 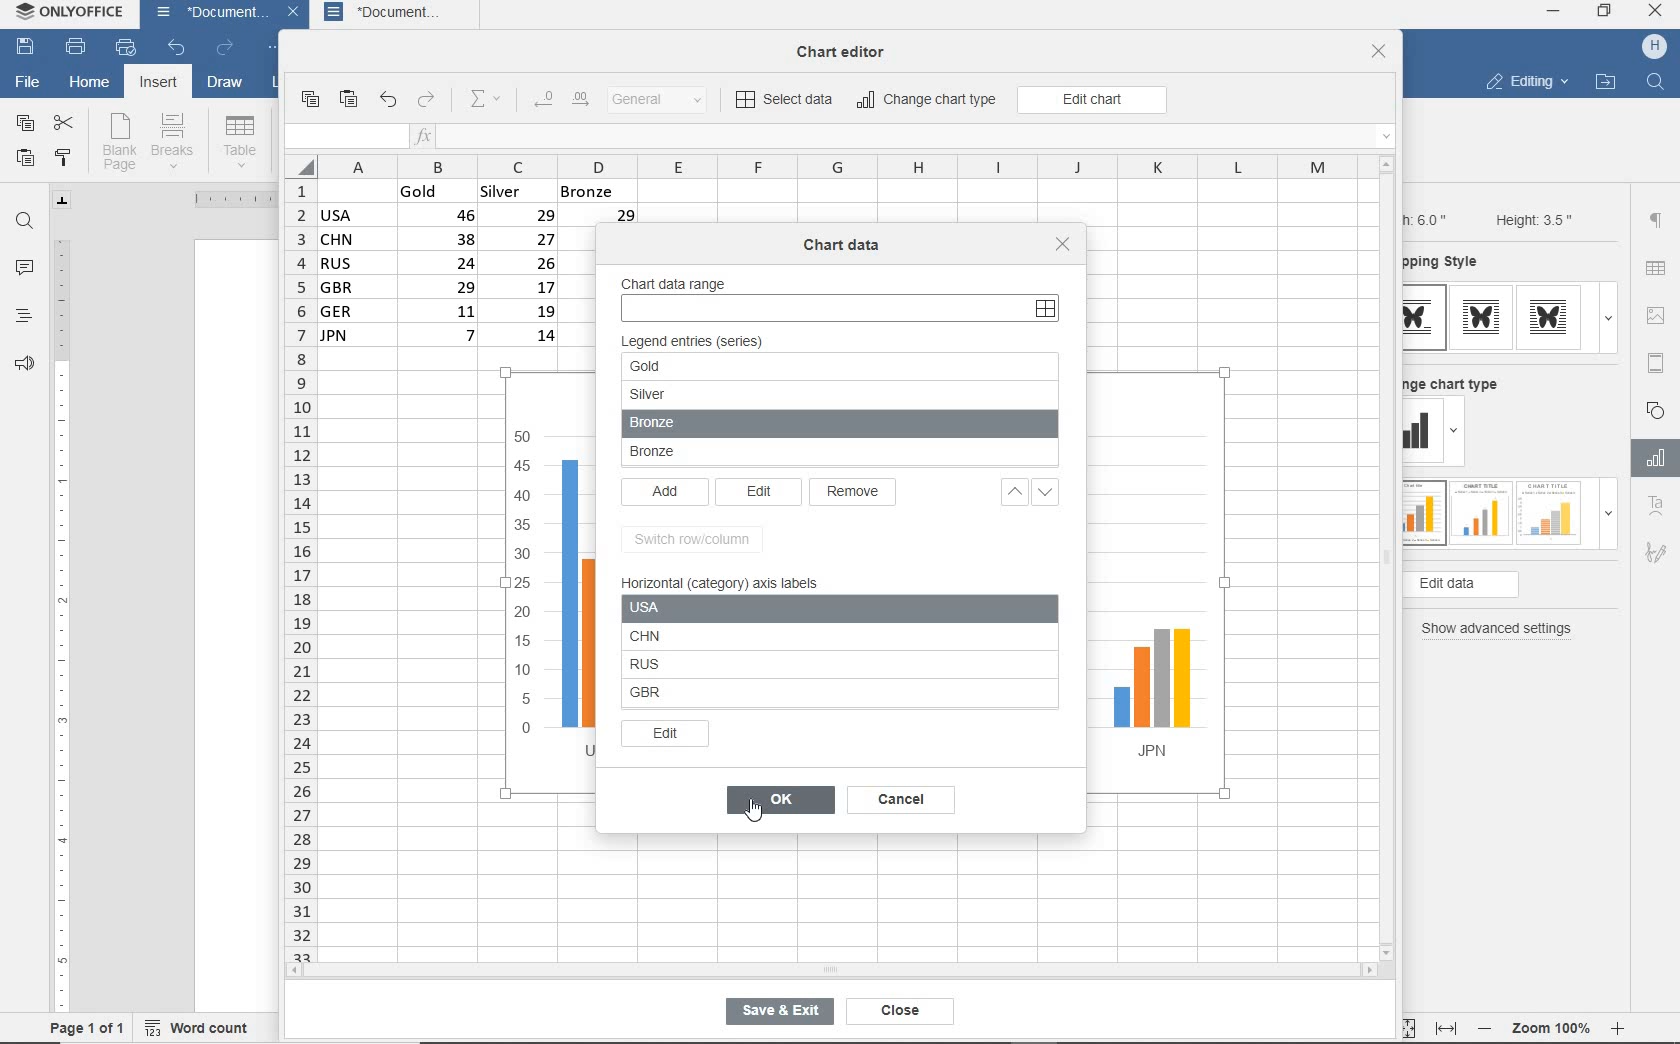 What do you see at coordinates (1459, 381) in the screenshot?
I see `change chart type` at bounding box center [1459, 381].